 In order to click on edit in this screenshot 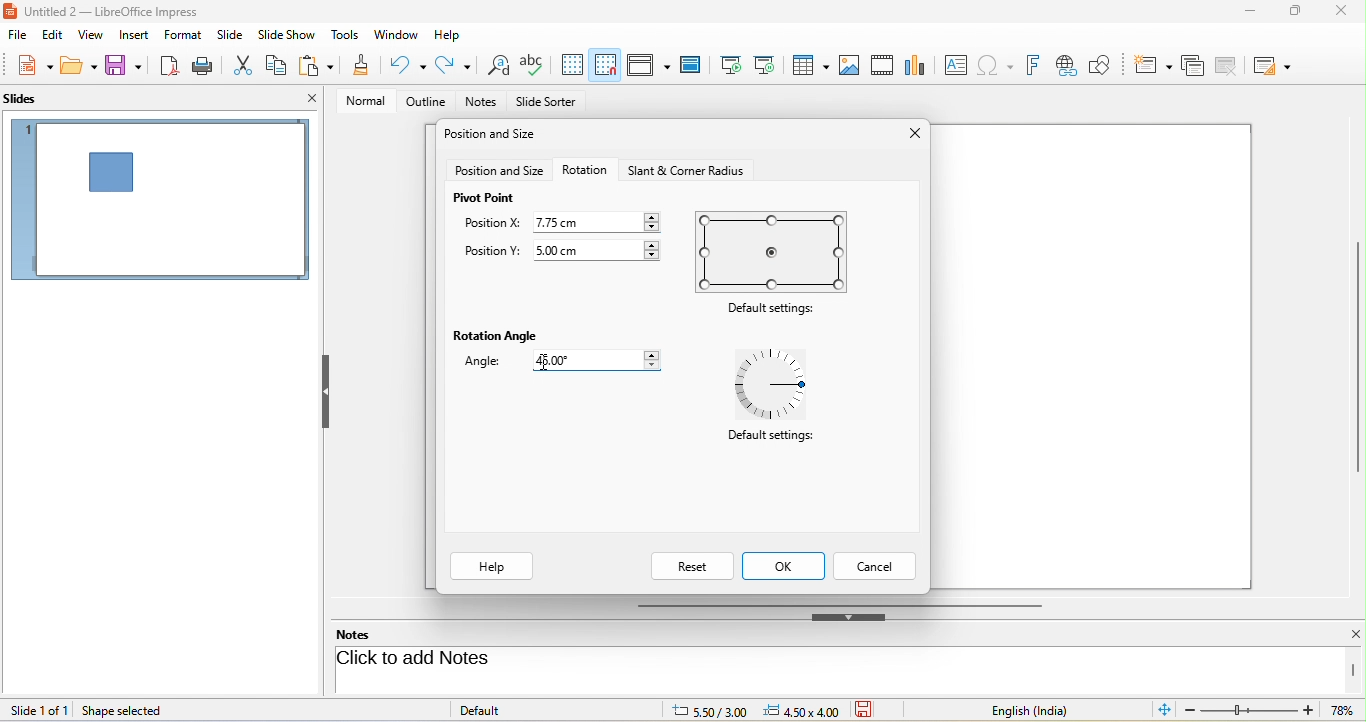, I will do `click(51, 36)`.